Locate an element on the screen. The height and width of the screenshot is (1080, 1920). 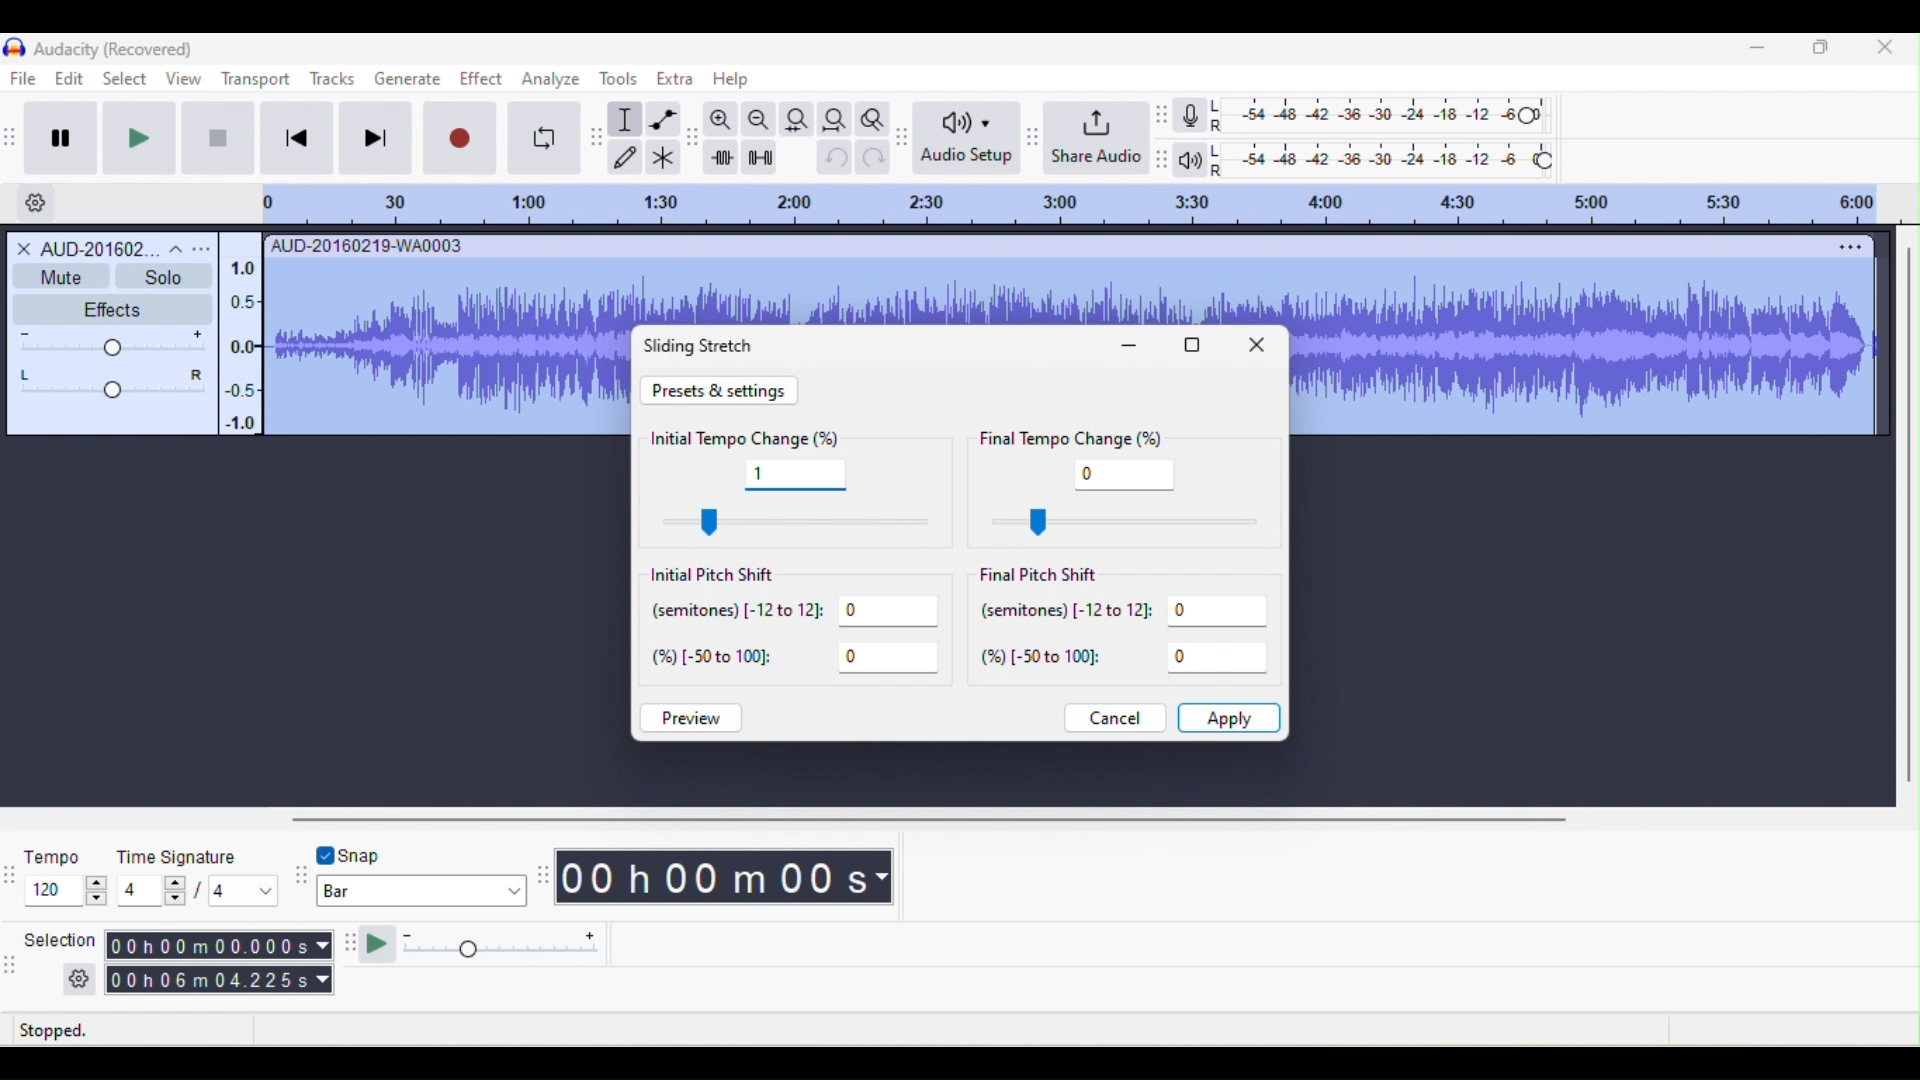
final tempo change is located at coordinates (1086, 438).